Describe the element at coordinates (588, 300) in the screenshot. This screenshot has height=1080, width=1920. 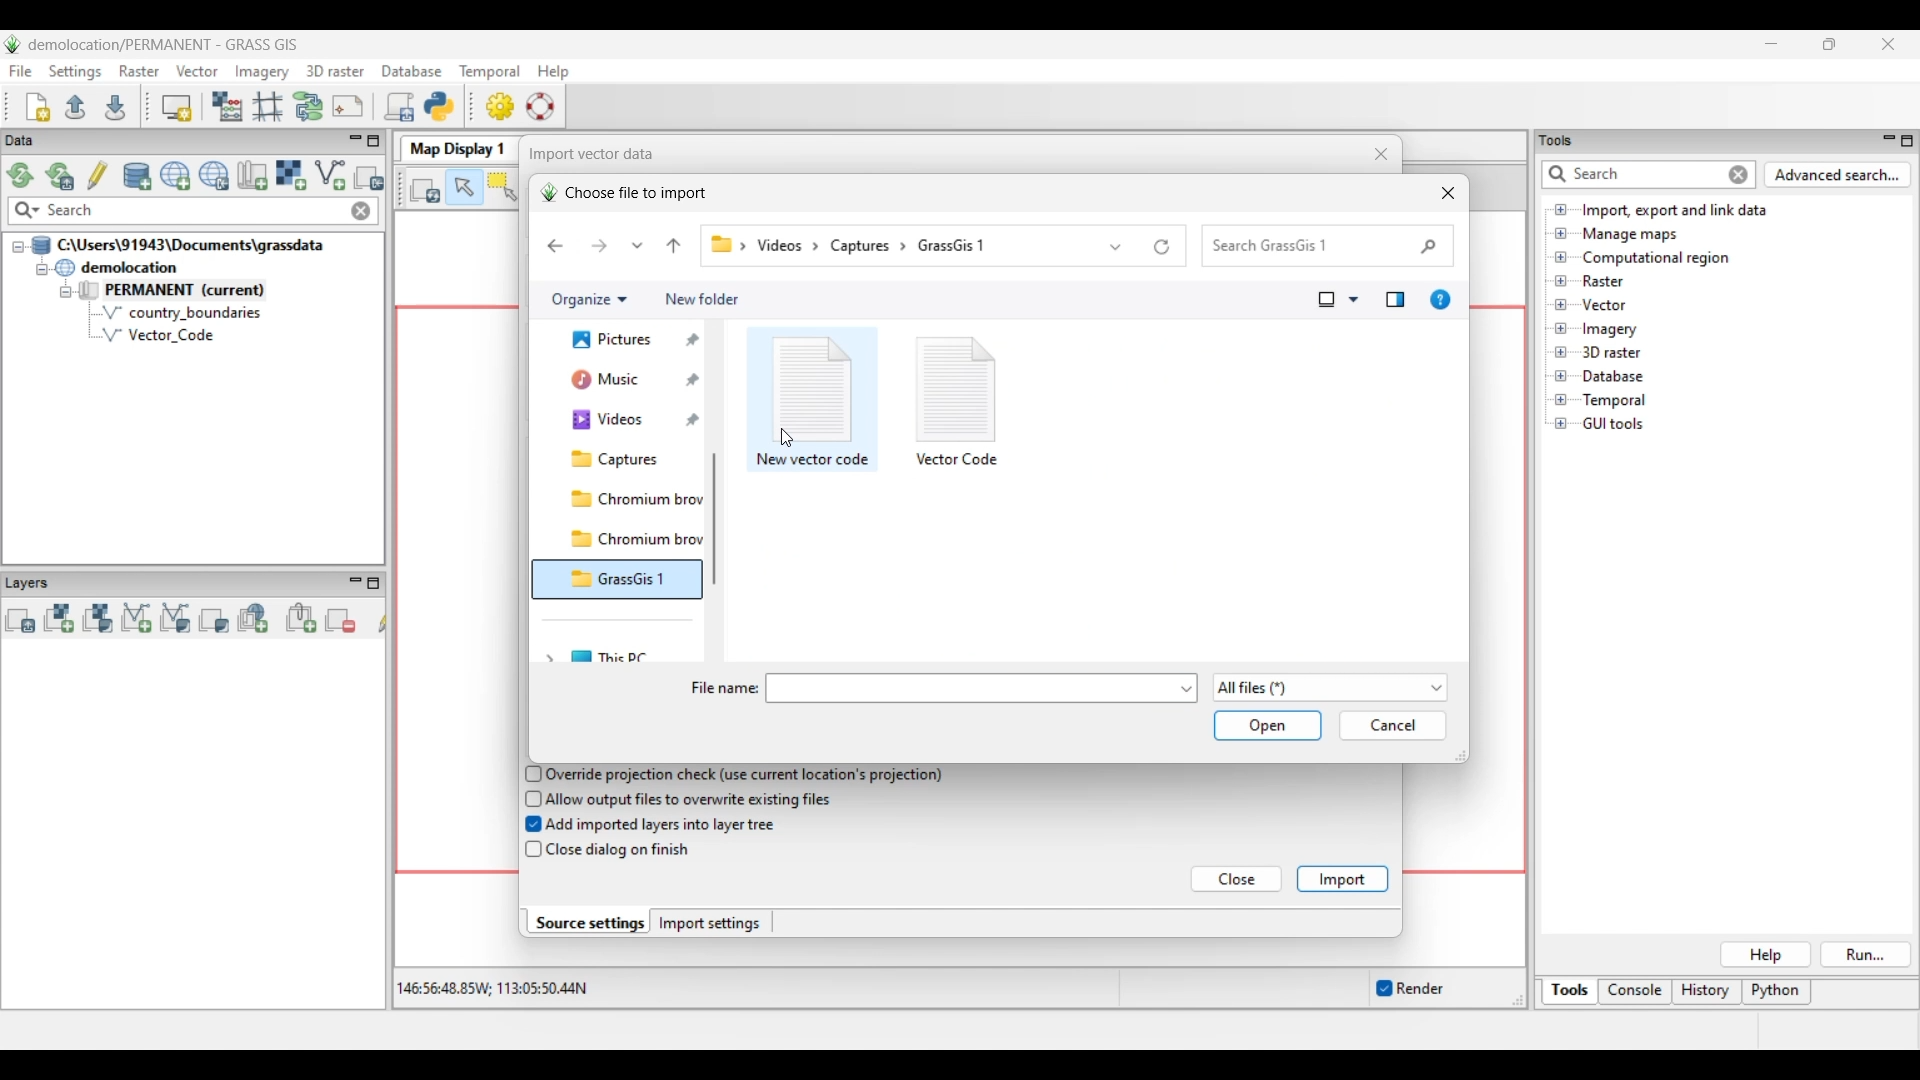
I see `Organize current folder` at that location.